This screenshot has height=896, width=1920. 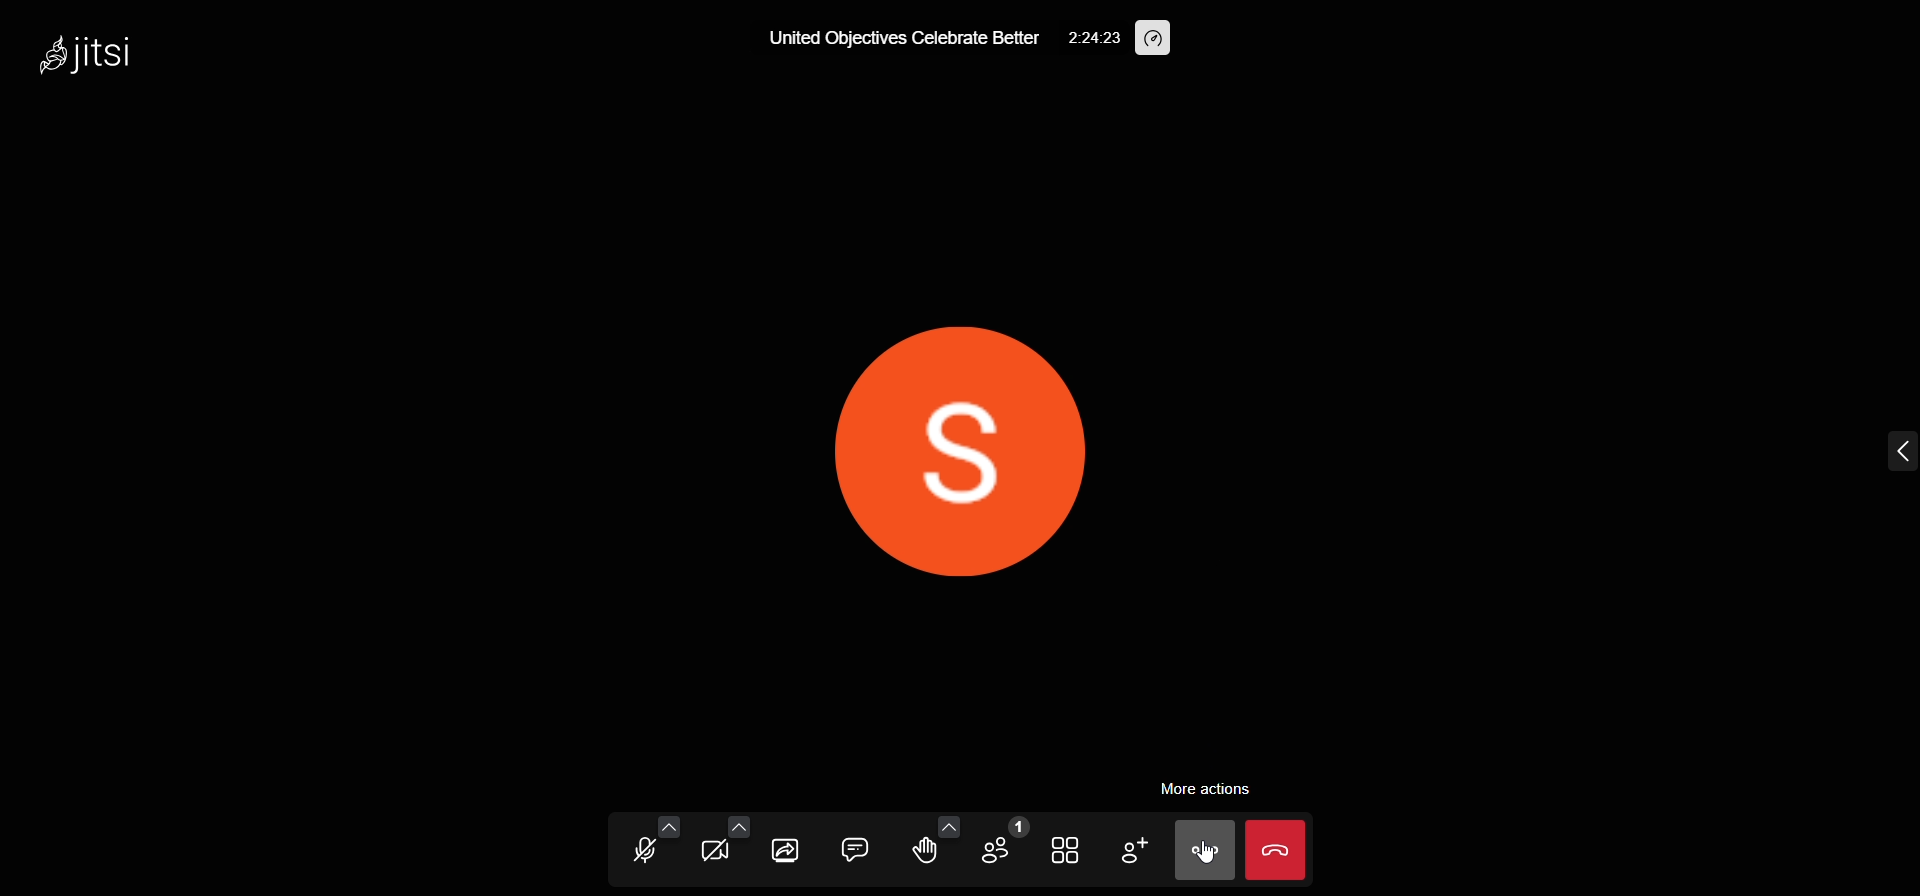 What do you see at coordinates (97, 58) in the screenshot?
I see `Jitsi` at bounding box center [97, 58].